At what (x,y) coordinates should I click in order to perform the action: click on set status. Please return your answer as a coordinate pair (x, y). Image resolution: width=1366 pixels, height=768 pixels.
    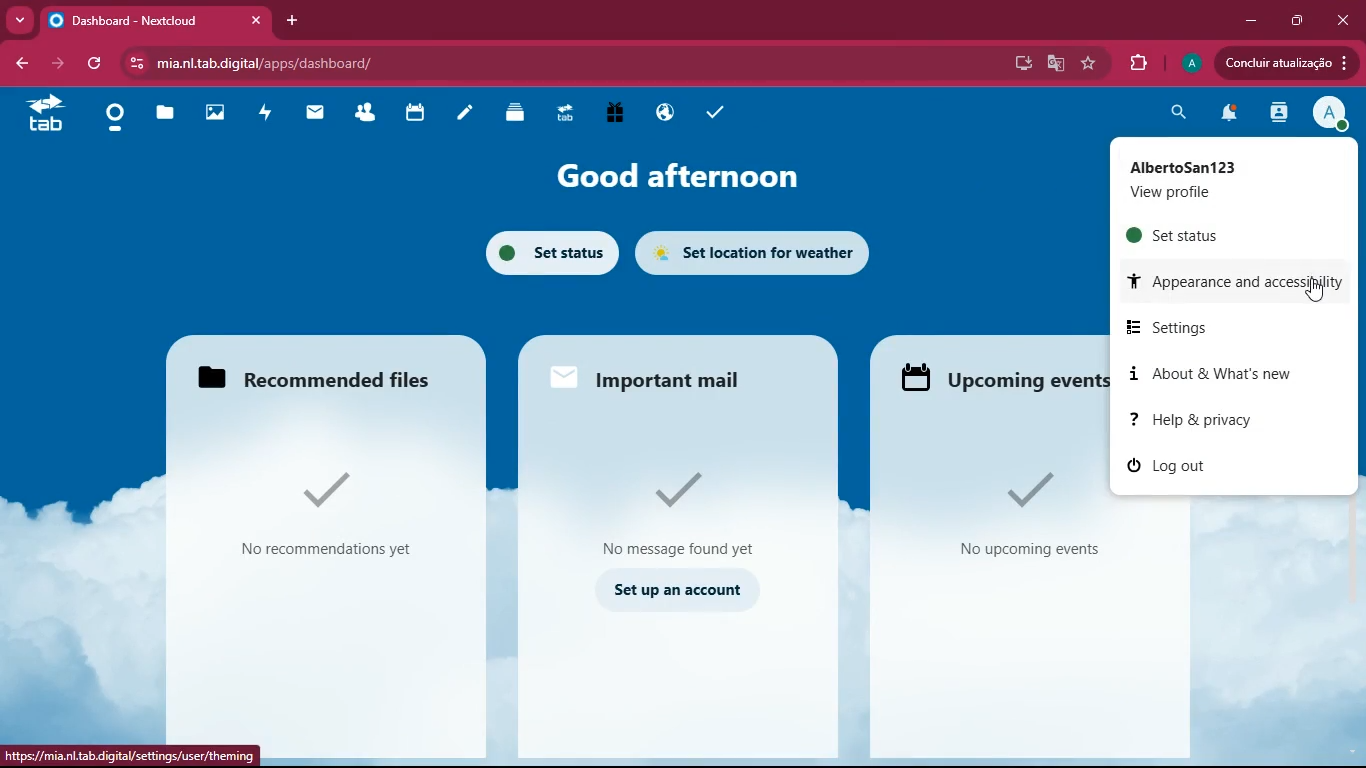
    Looking at the image, I should click on (542, 252).